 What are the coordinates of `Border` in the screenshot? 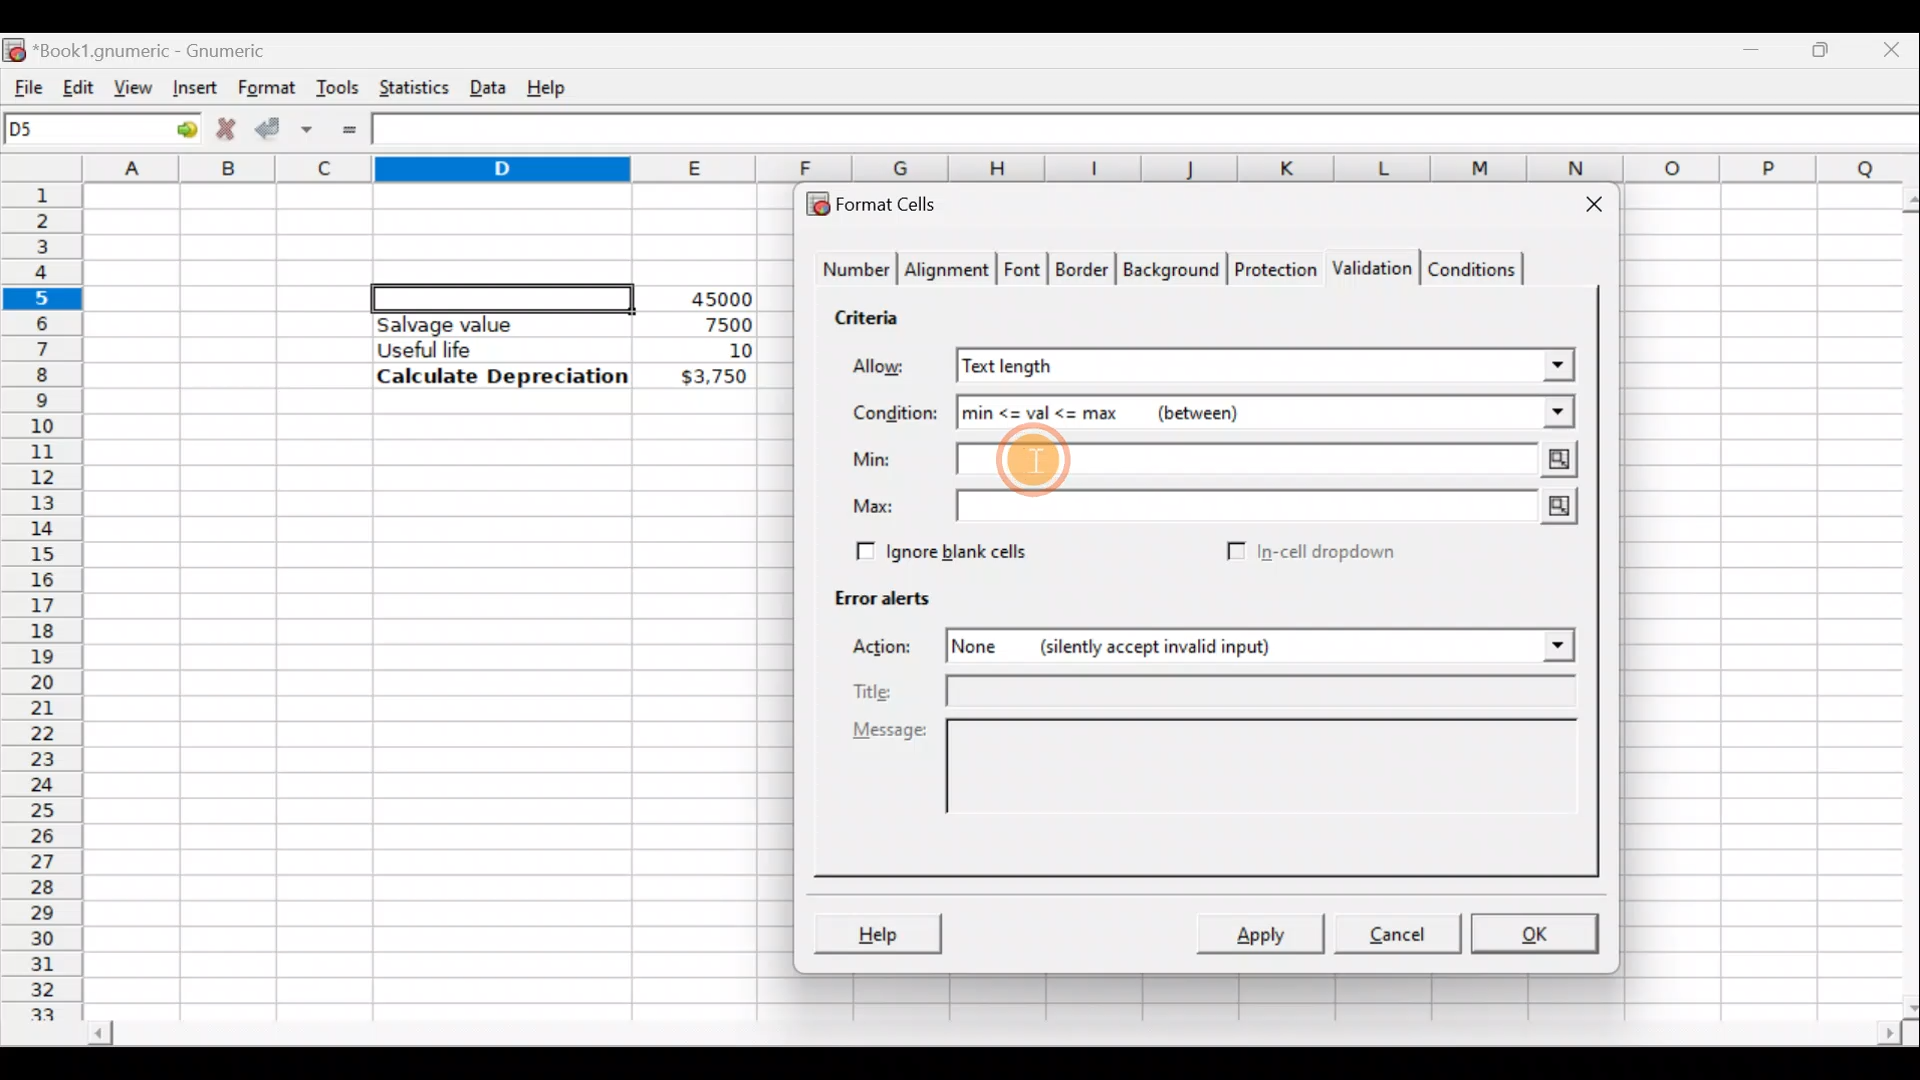 It's located at (1084, 274).